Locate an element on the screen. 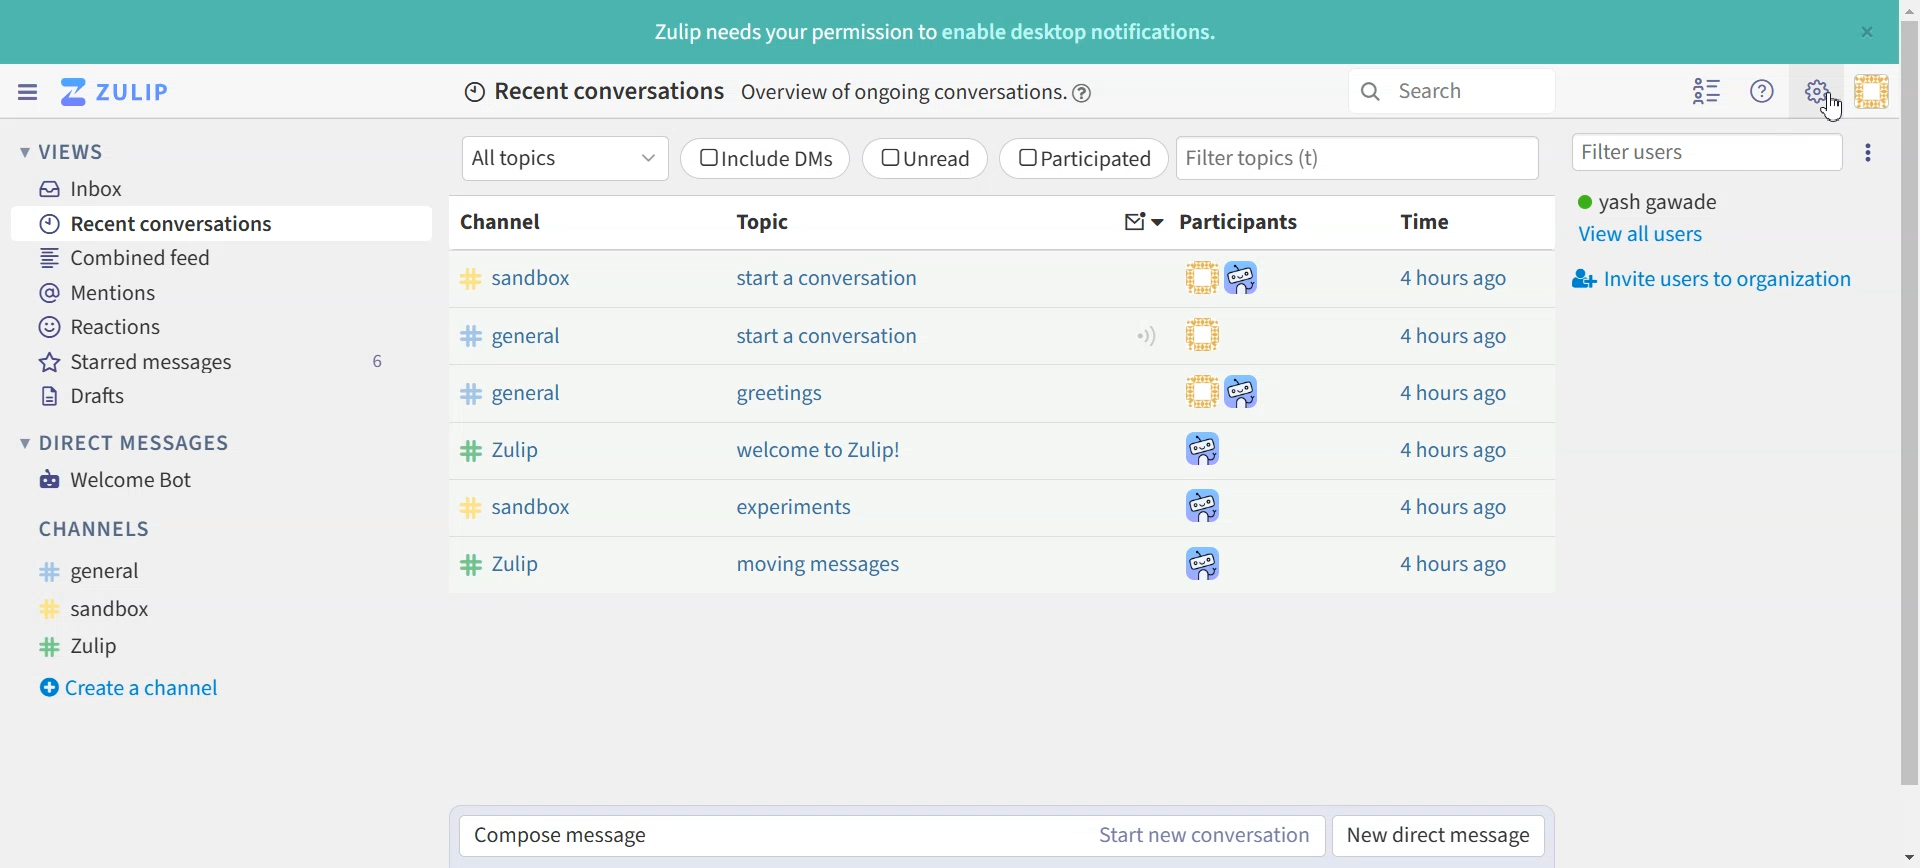 The image size is (1920, 868). Compose message is located at coordinates (766, 837).